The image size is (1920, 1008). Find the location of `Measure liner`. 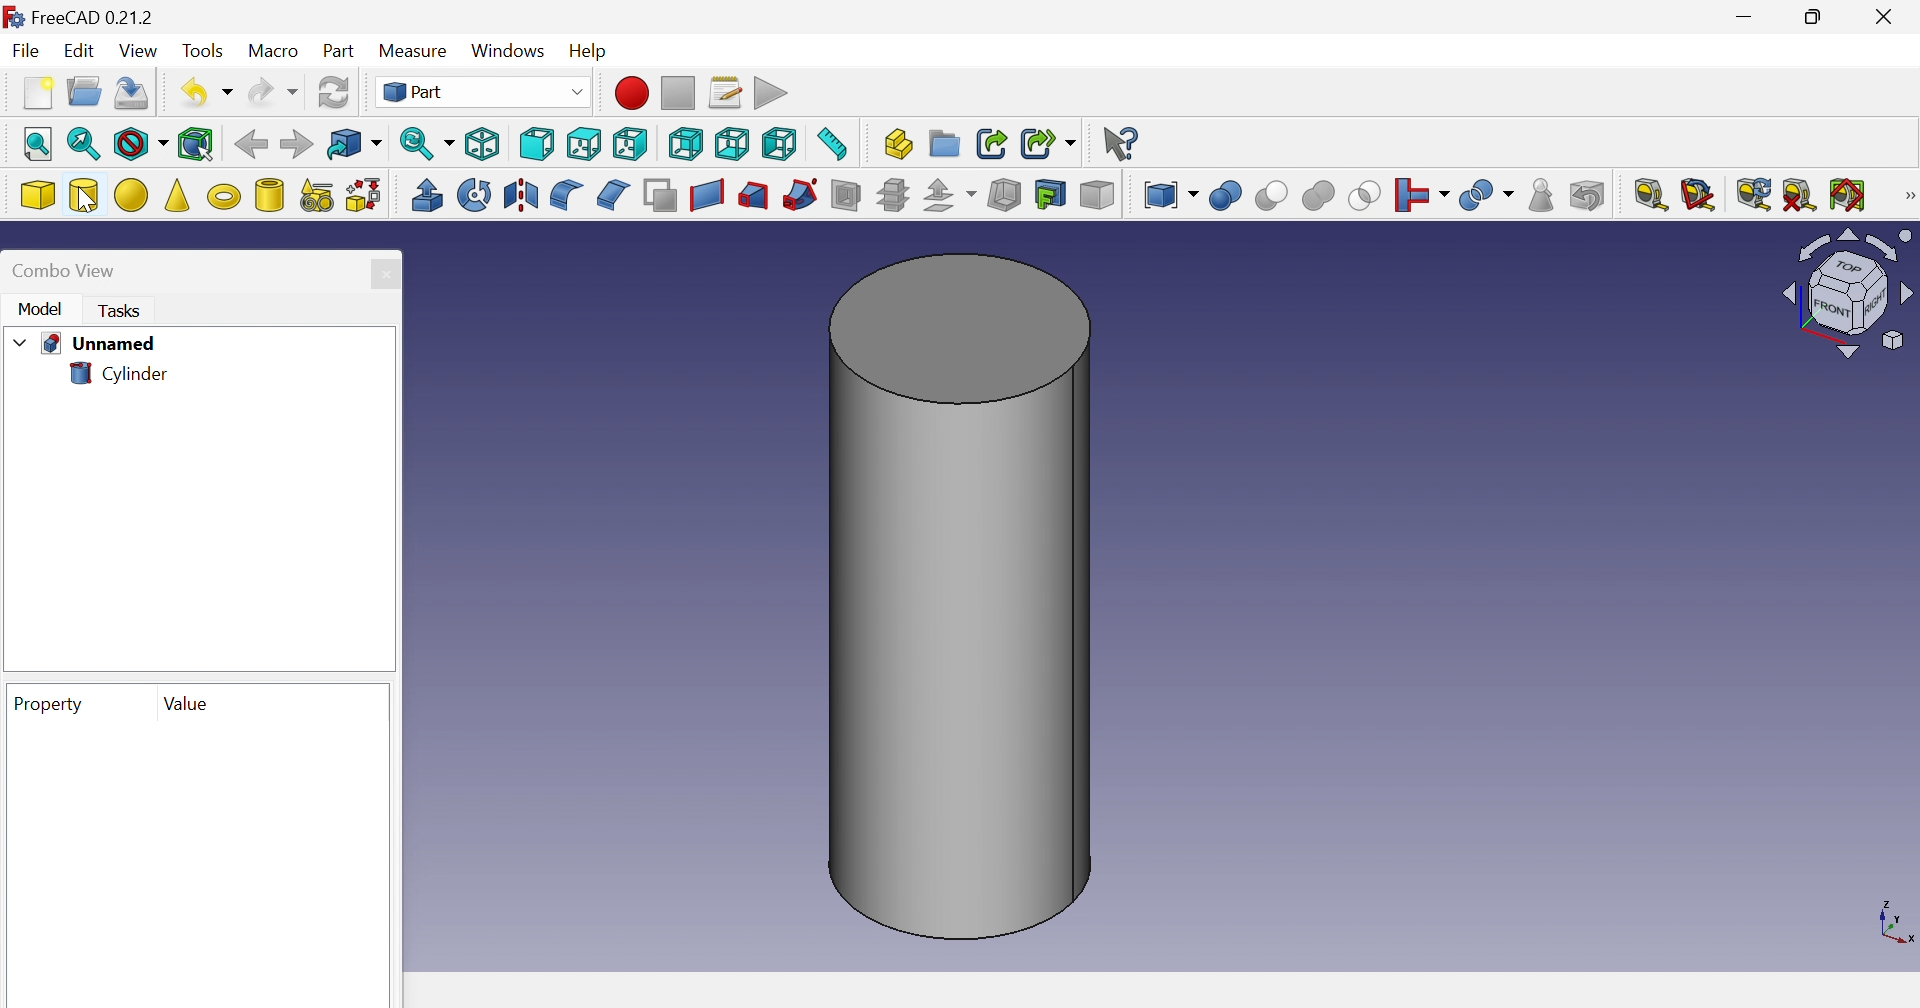

Measure liner is located at coordinates (1652, 195).